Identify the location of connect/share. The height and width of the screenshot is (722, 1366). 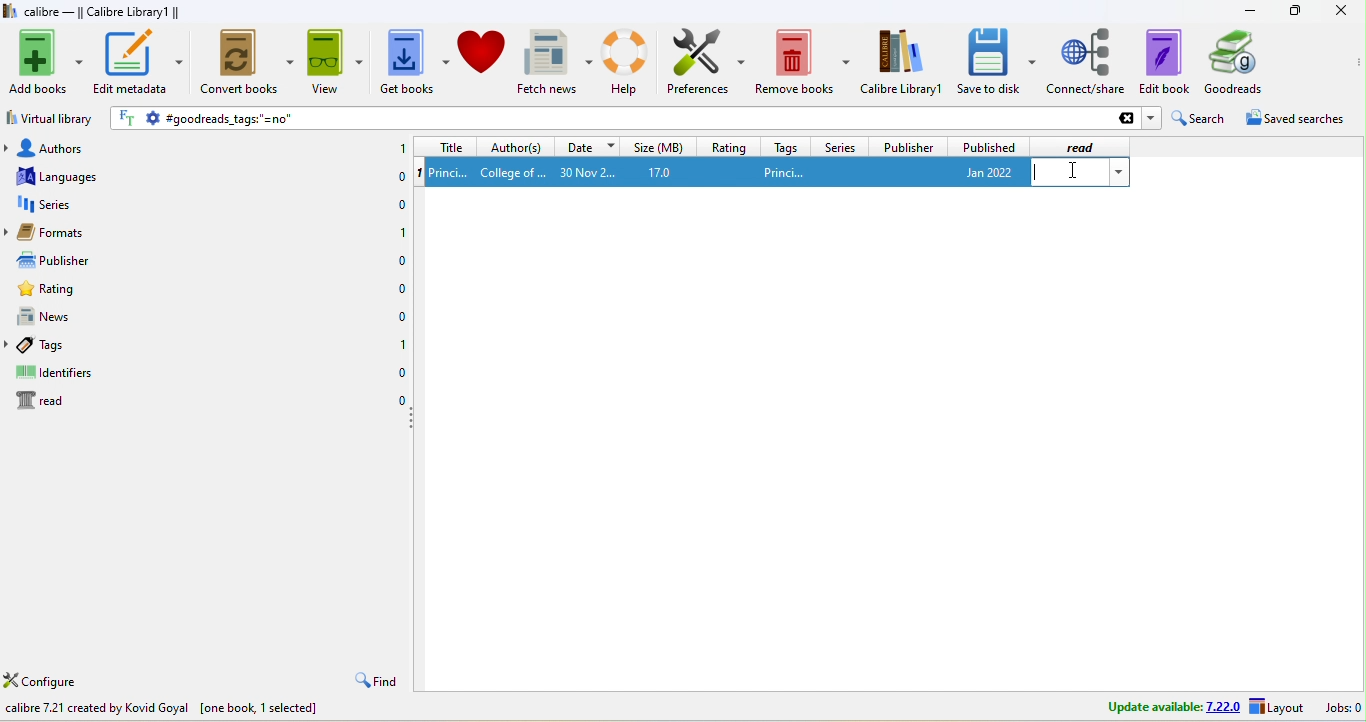
(1087, 62).